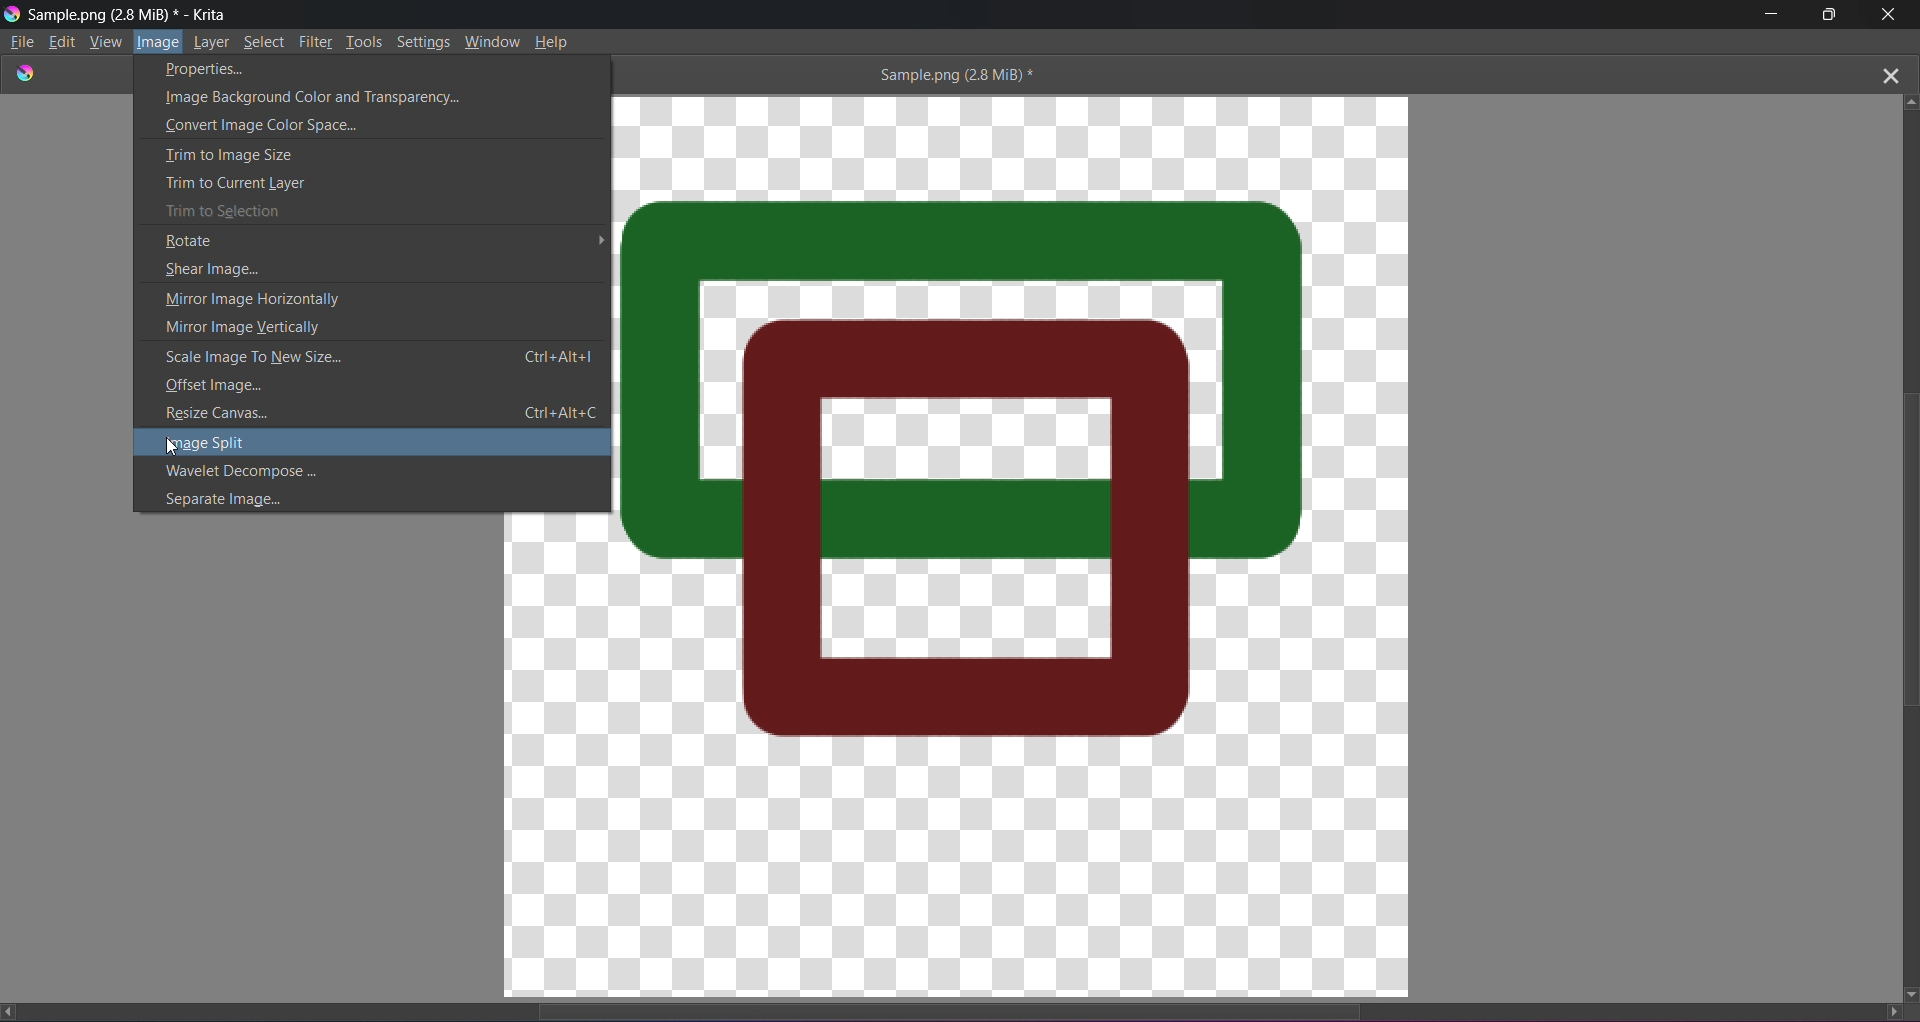 The height and width of the screenshot is (1022, 1920). What do you see at coordinates (130, 14) in the screenshot?
I see `Sample.png (2.8MB)* - Krita` at bounding box center [130, 14].